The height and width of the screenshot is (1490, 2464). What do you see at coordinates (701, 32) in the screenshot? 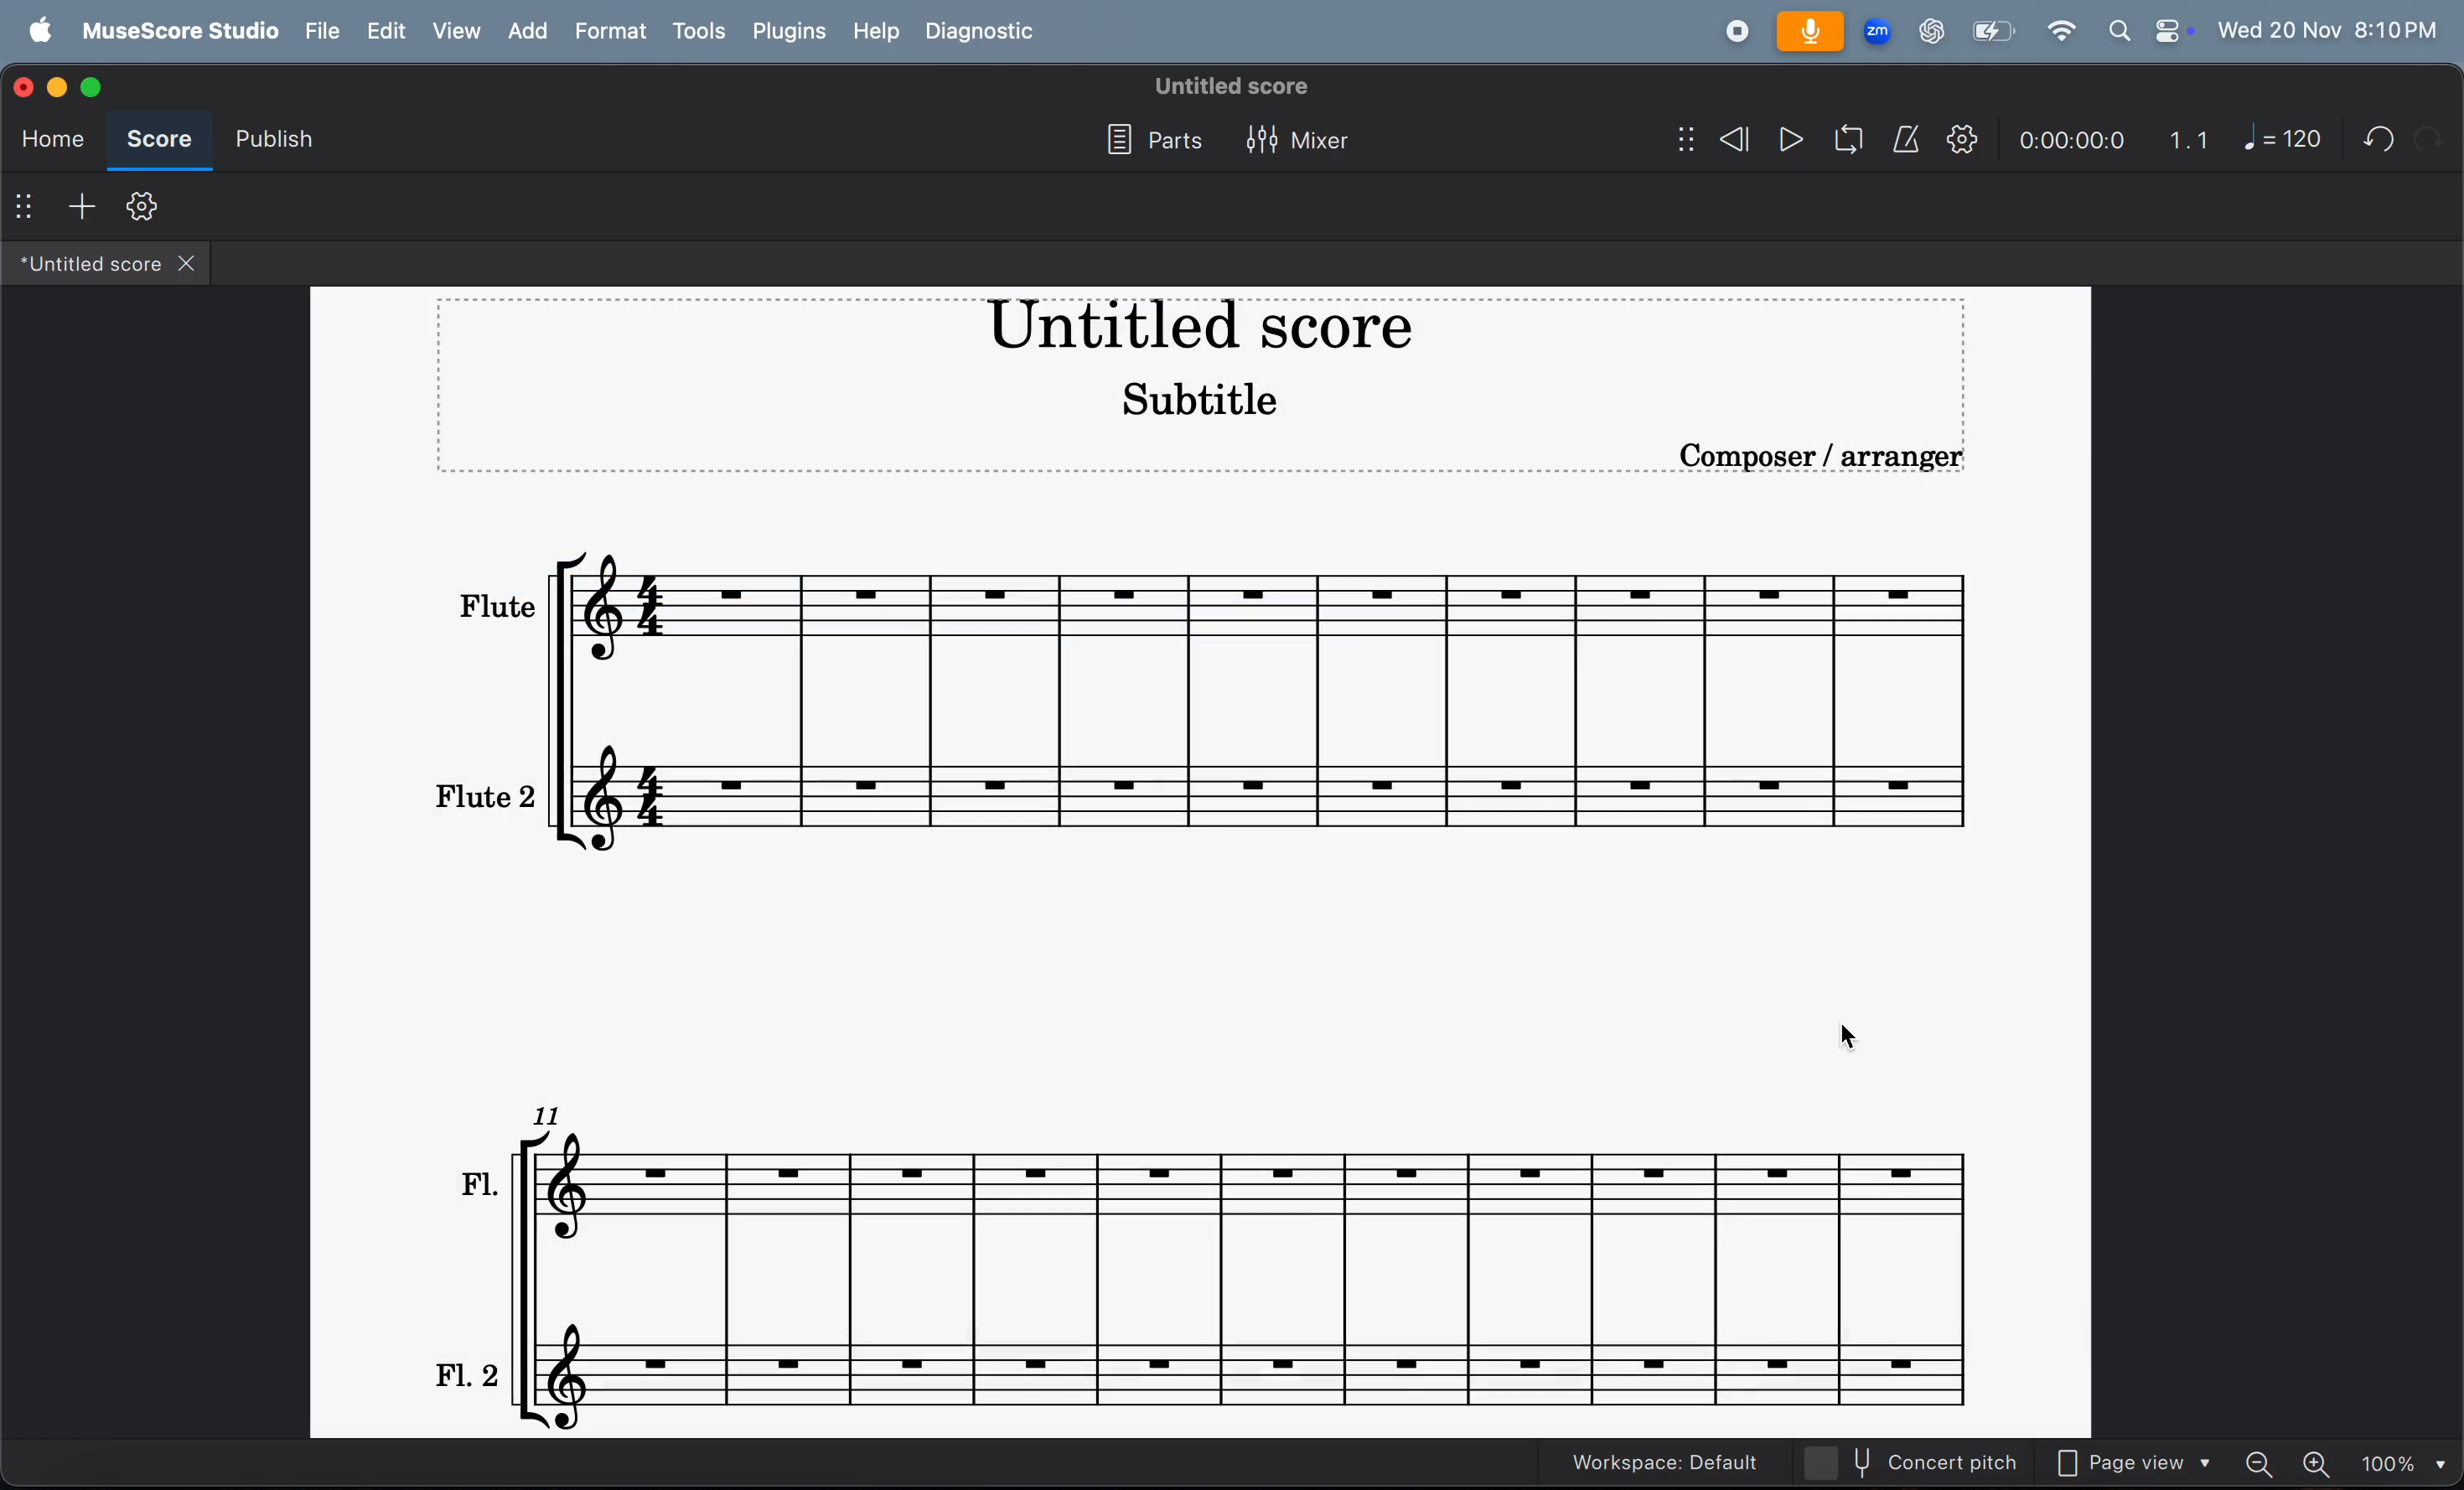
I see `tools` at bounding box center [701, 32].